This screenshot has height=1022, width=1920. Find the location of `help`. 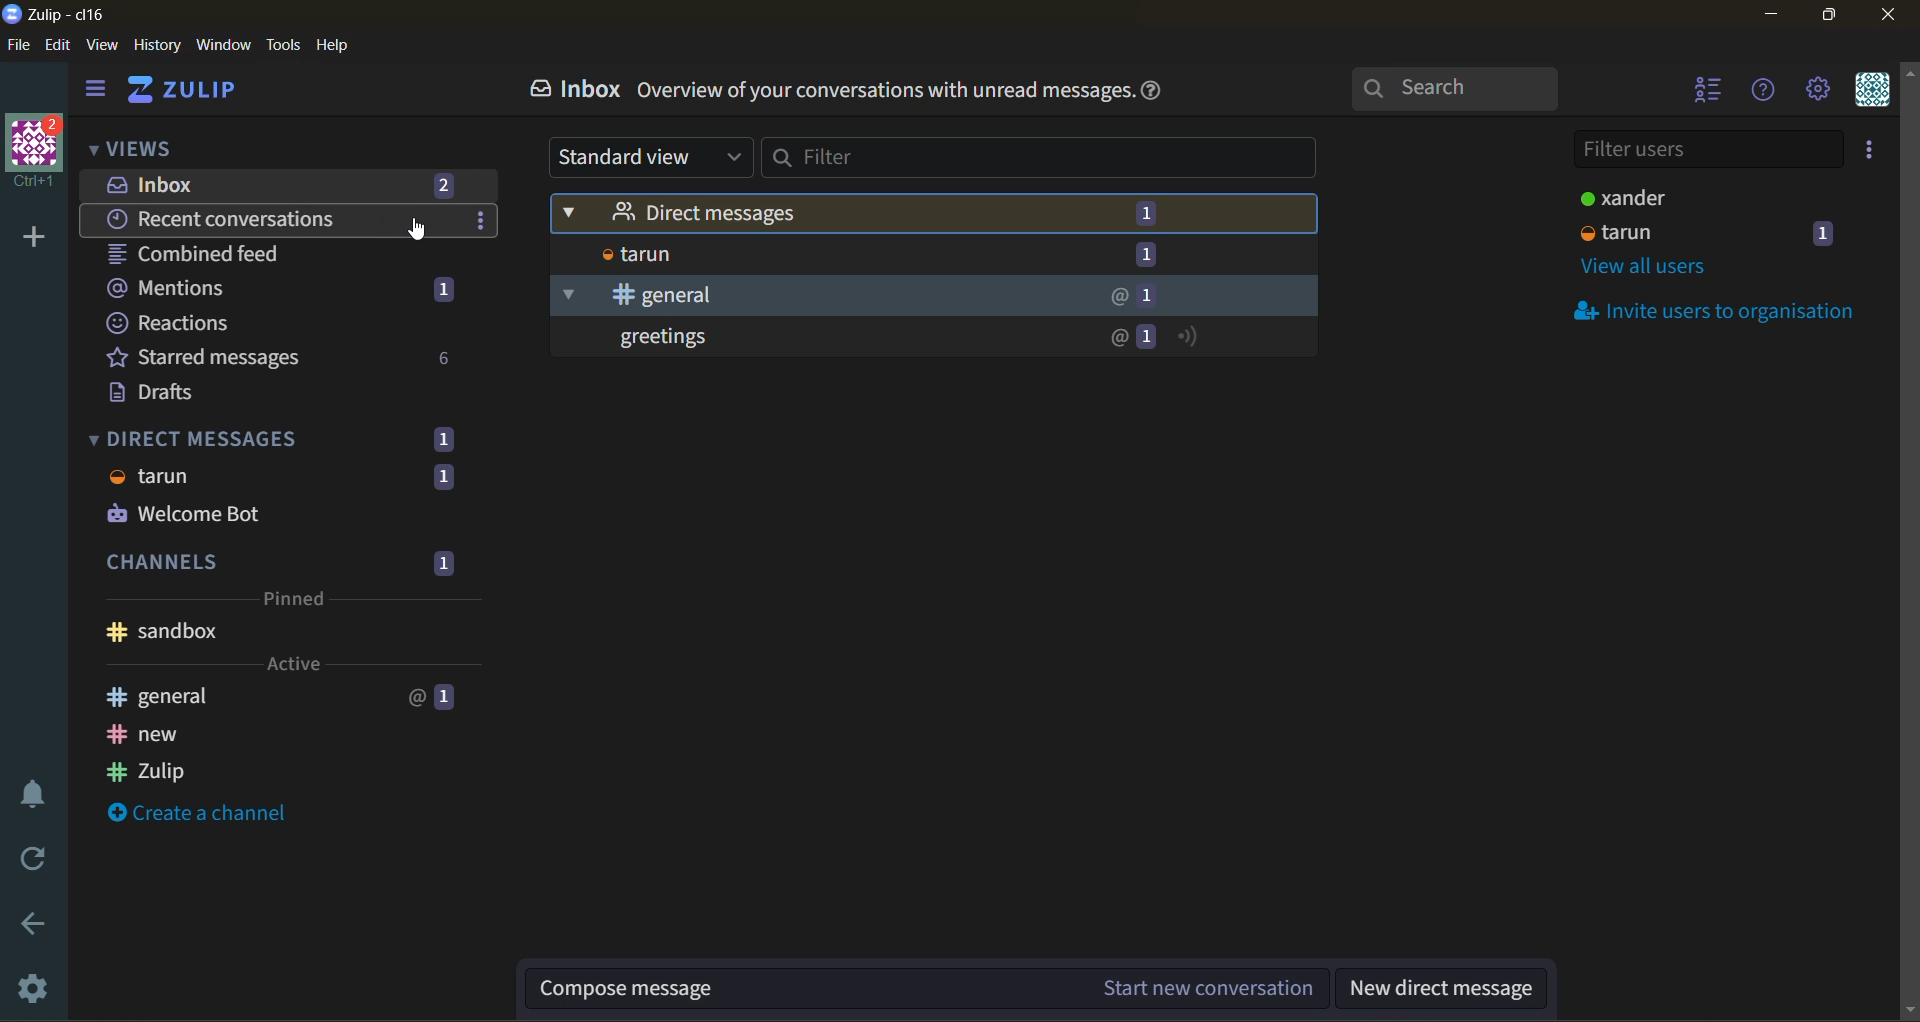

help is located at coordinates (334, 46).